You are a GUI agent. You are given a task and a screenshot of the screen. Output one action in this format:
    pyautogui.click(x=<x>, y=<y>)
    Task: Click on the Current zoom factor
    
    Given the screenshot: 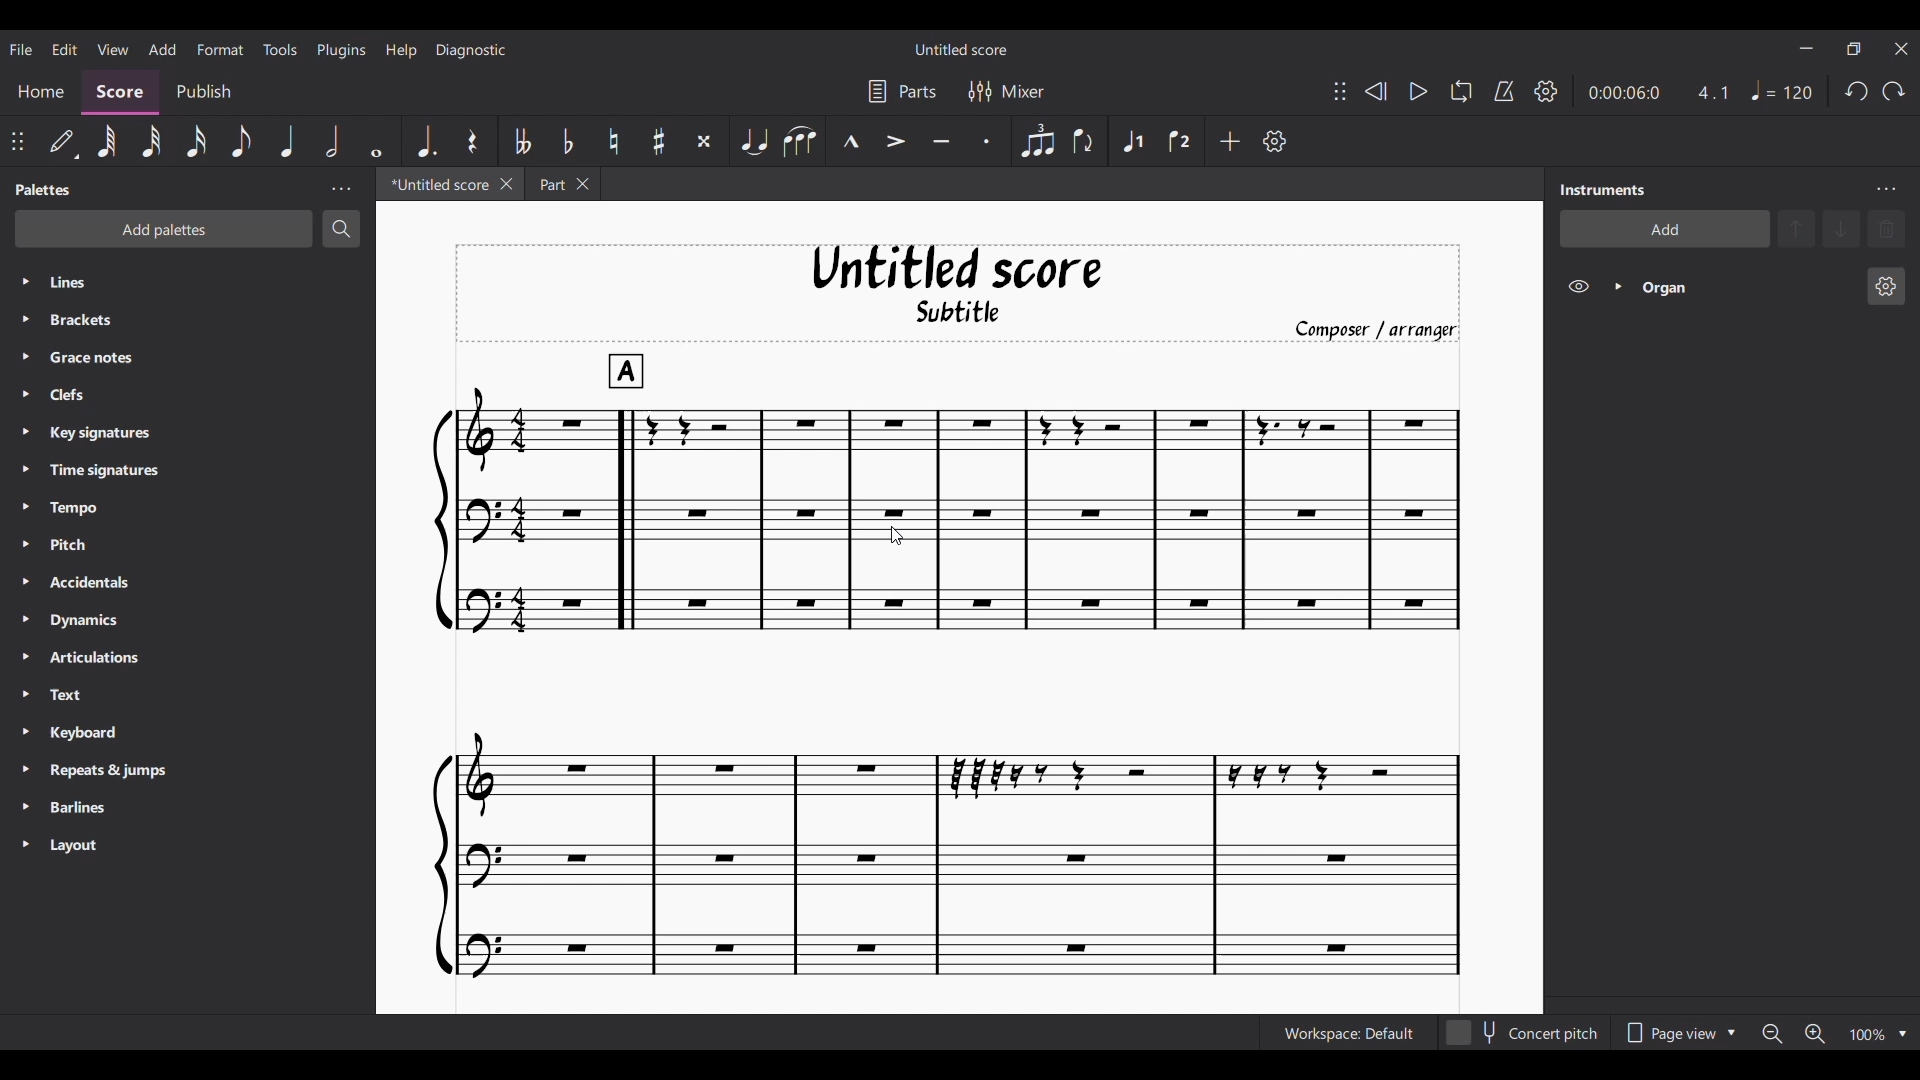 What is the action you would take?
    pyautogui.click(x=1868, y=1035)
    